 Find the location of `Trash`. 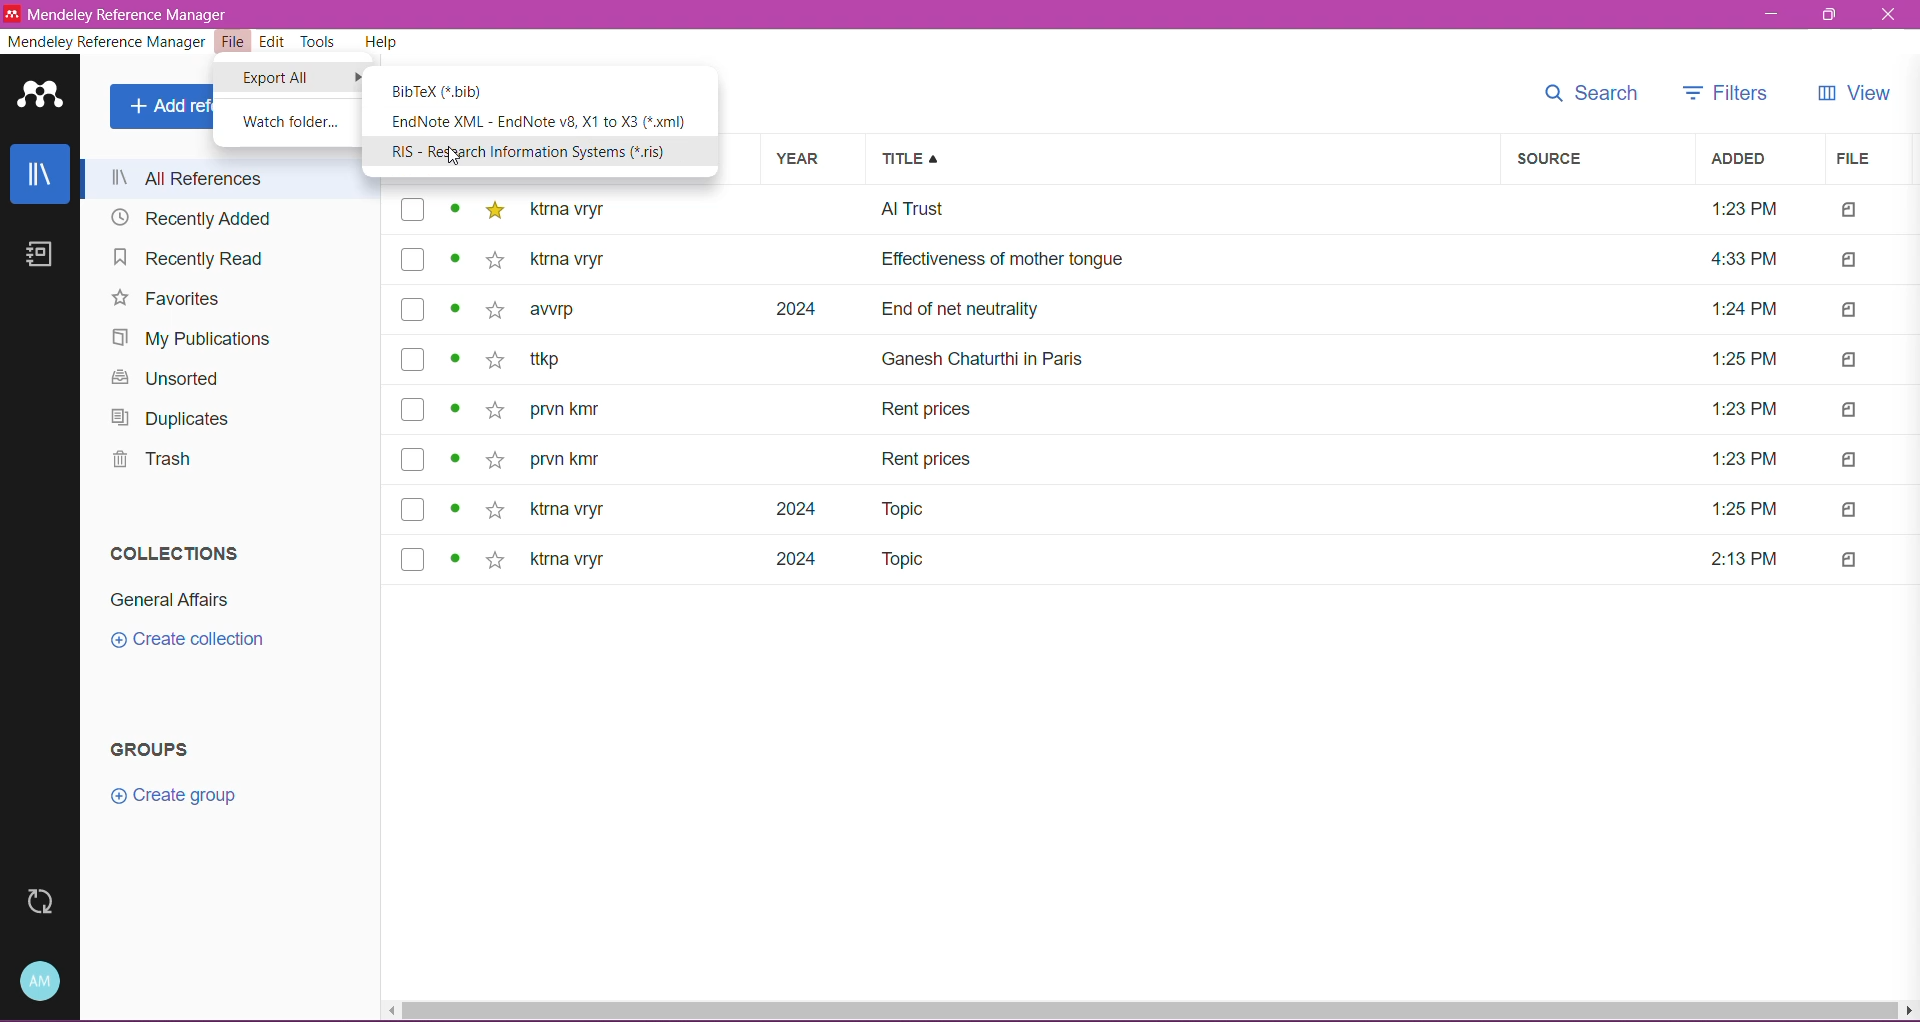

Trash is located at coordinates (152, 463).